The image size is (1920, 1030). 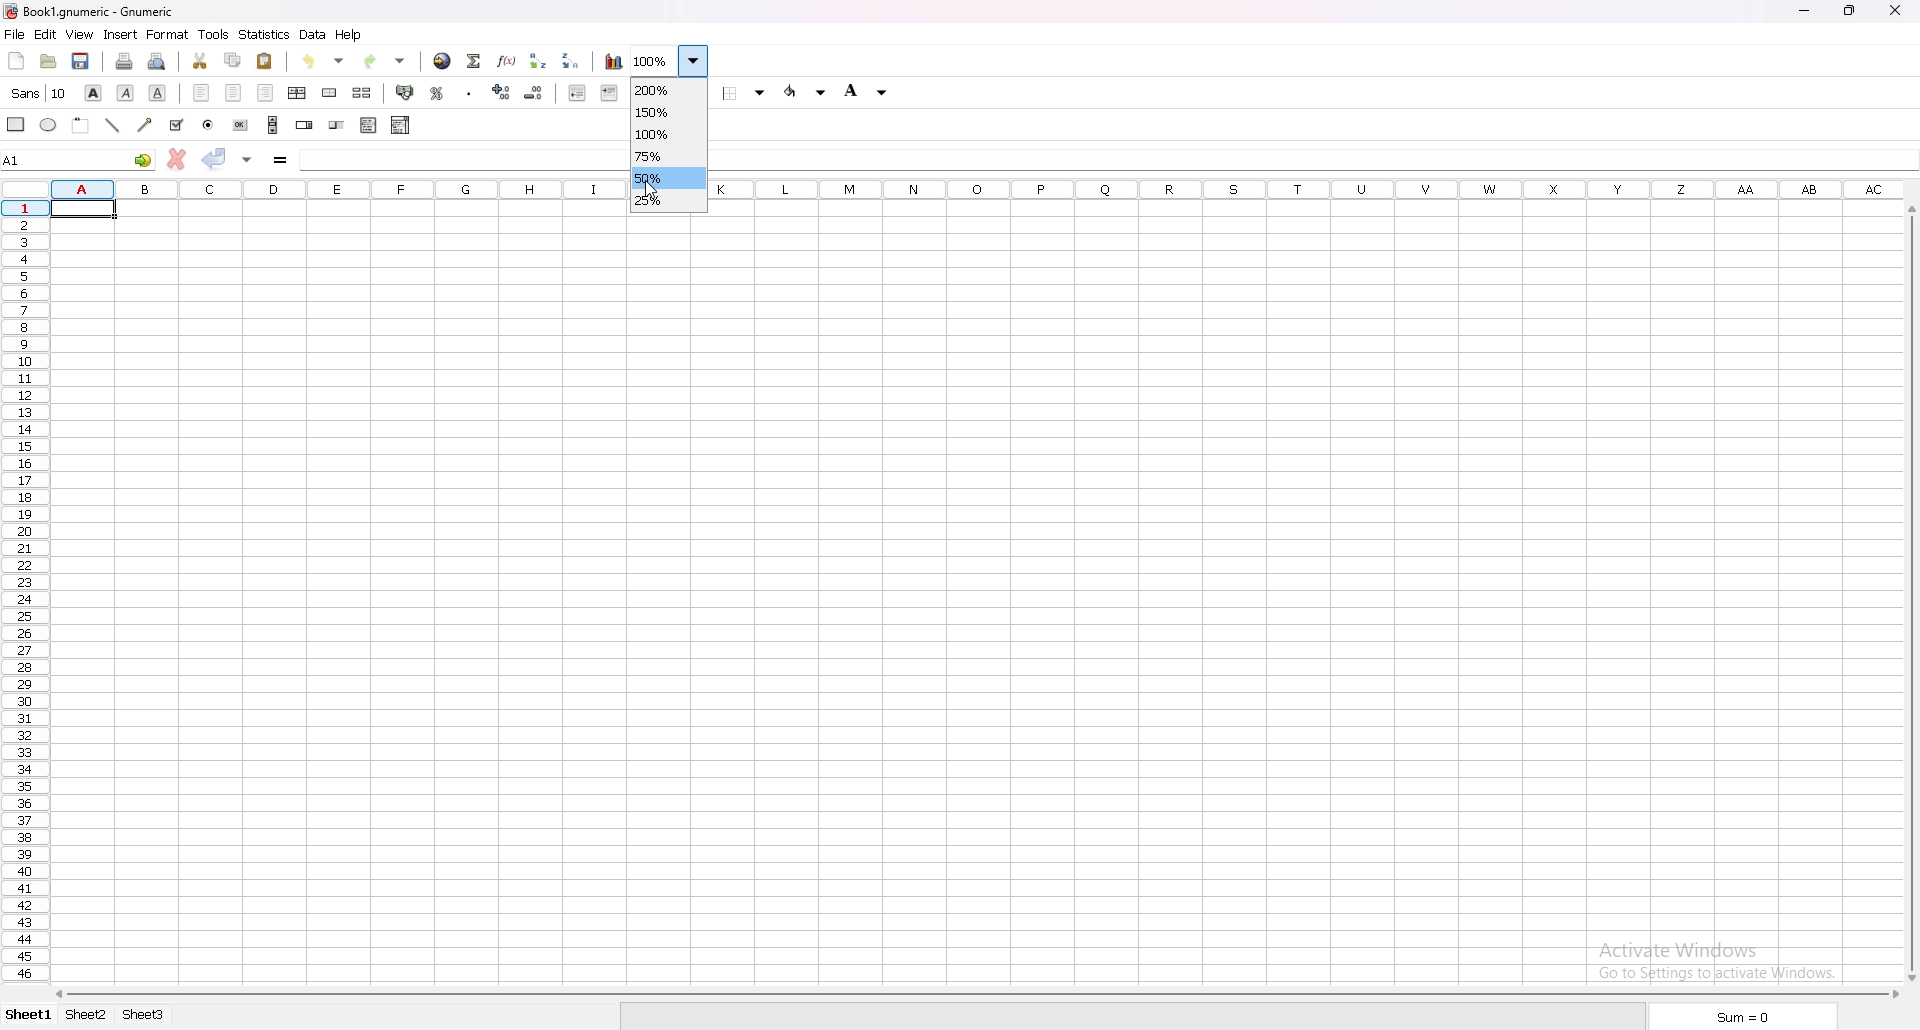 What do you see at coordinates (215, 33) in the screenshot?
I see `tools` at bounding box center [215, 33].